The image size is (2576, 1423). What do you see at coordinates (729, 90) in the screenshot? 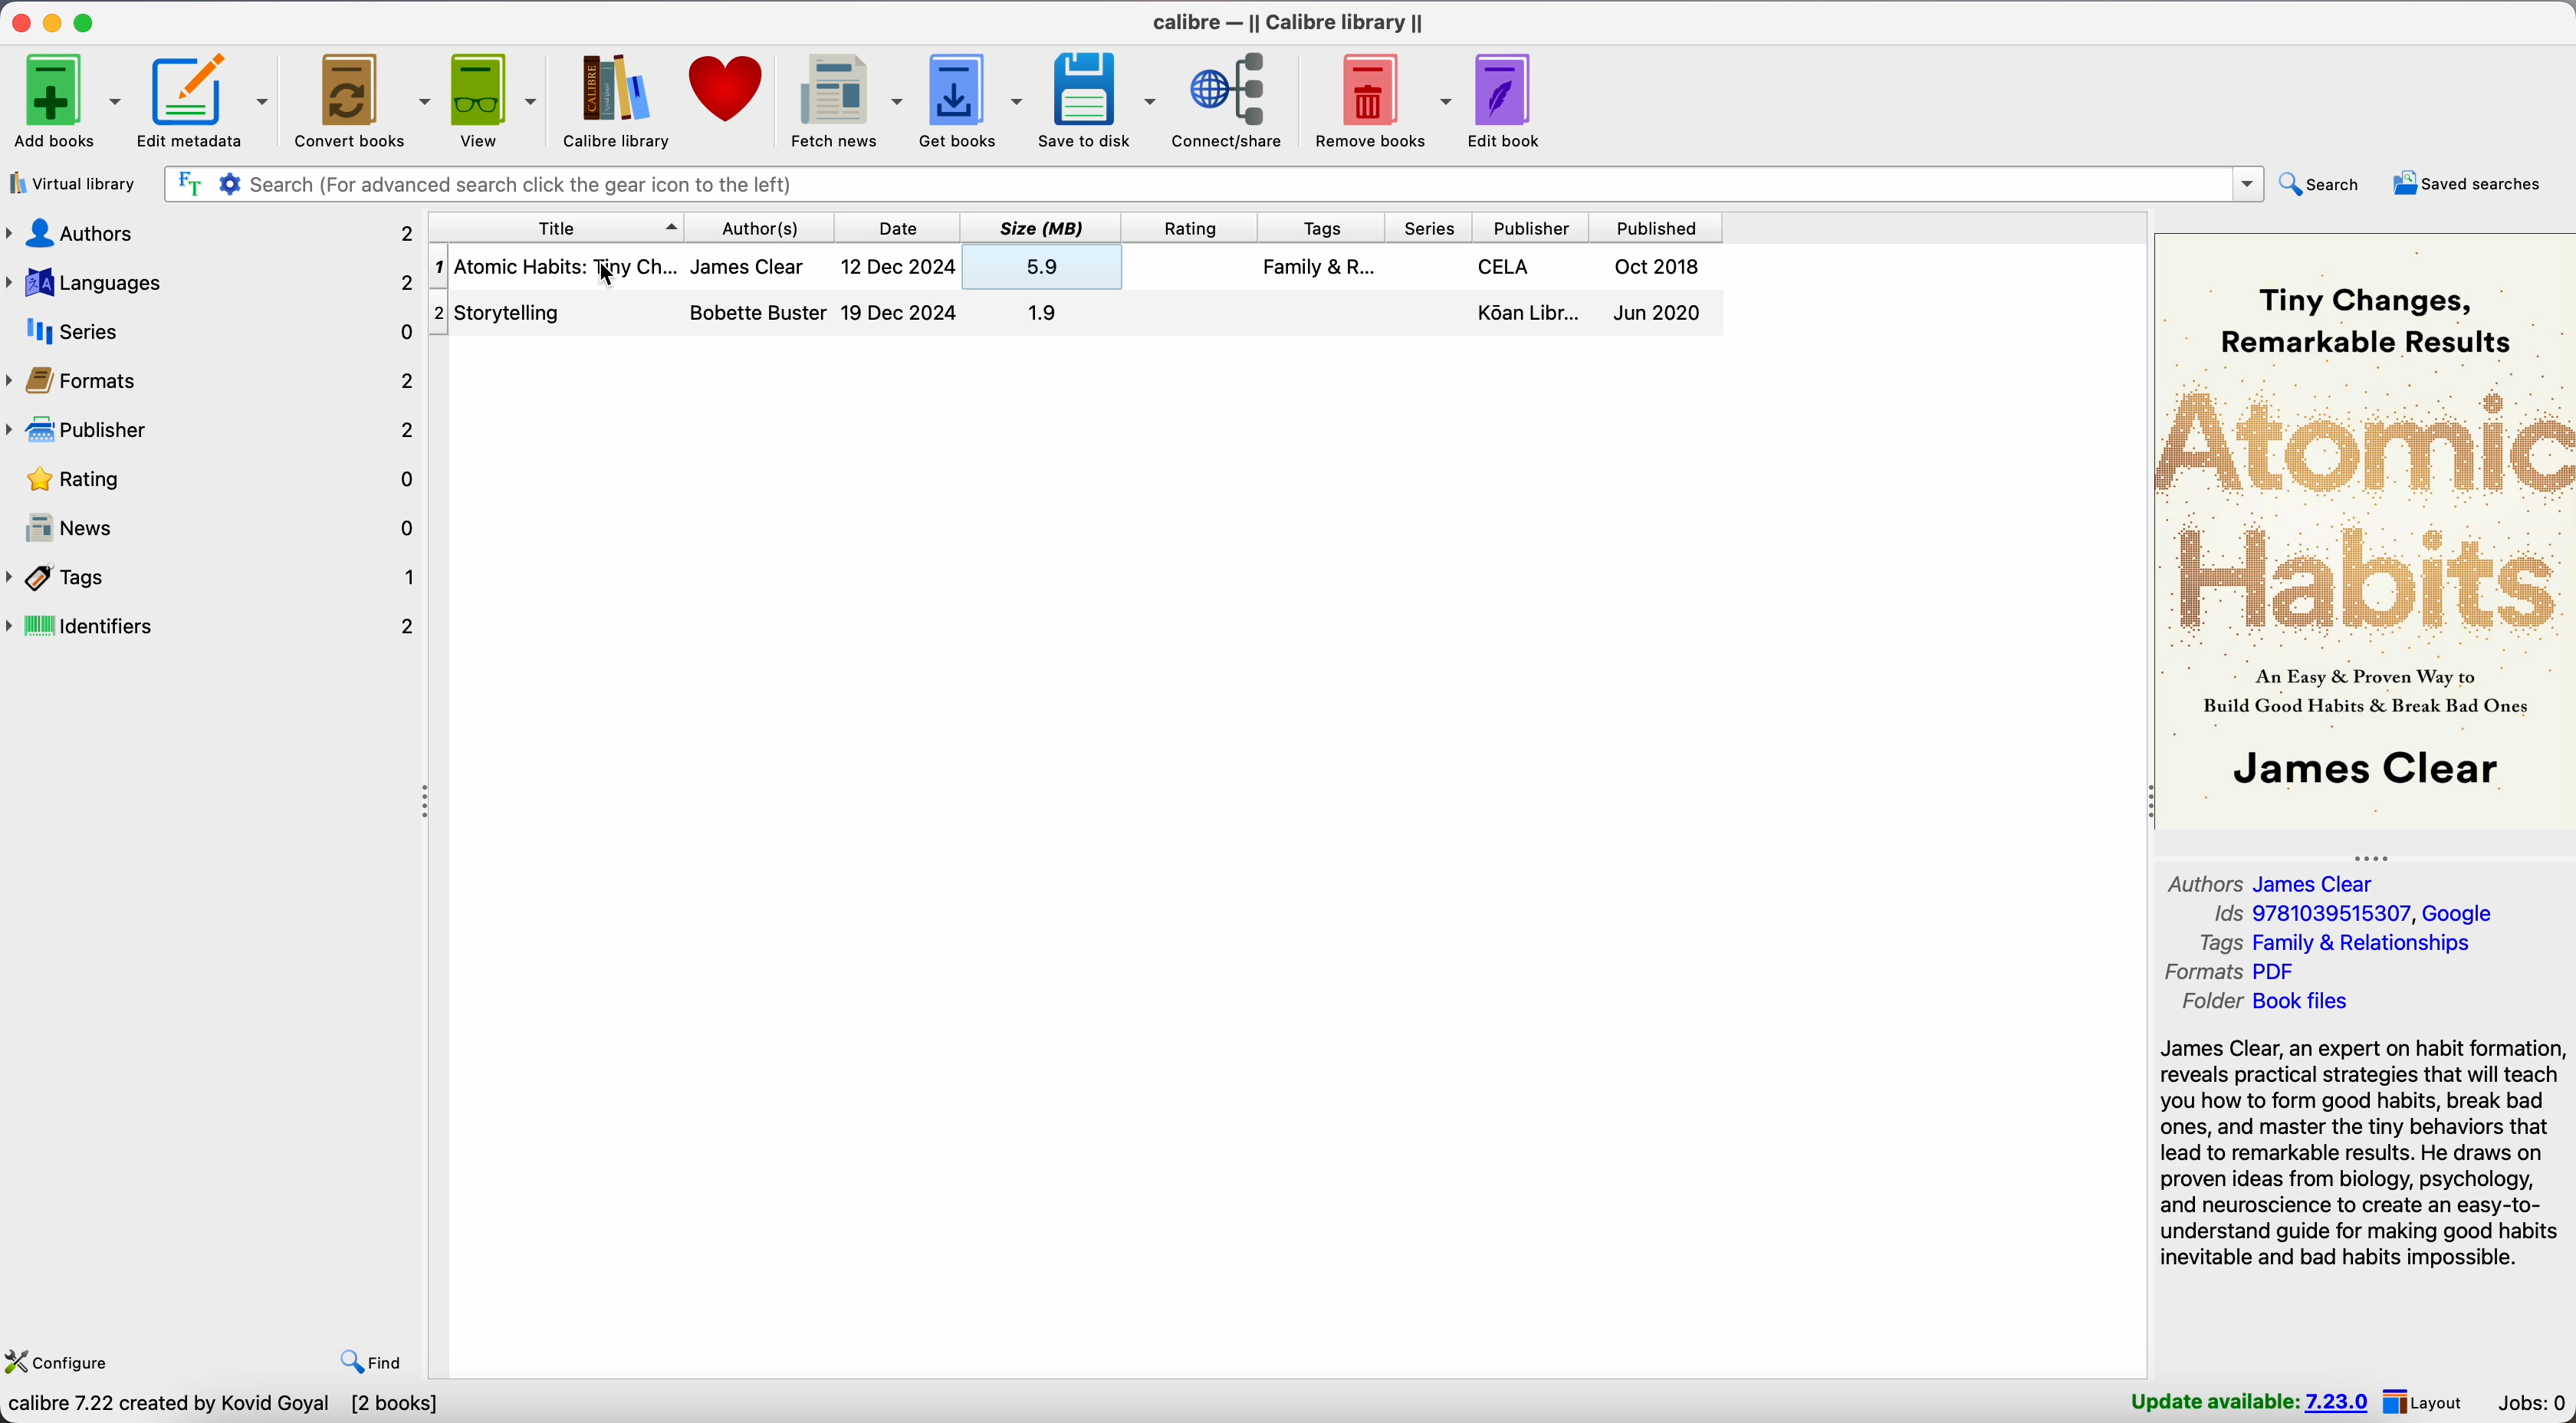
I see `donate` at bounding box center [729, 90].